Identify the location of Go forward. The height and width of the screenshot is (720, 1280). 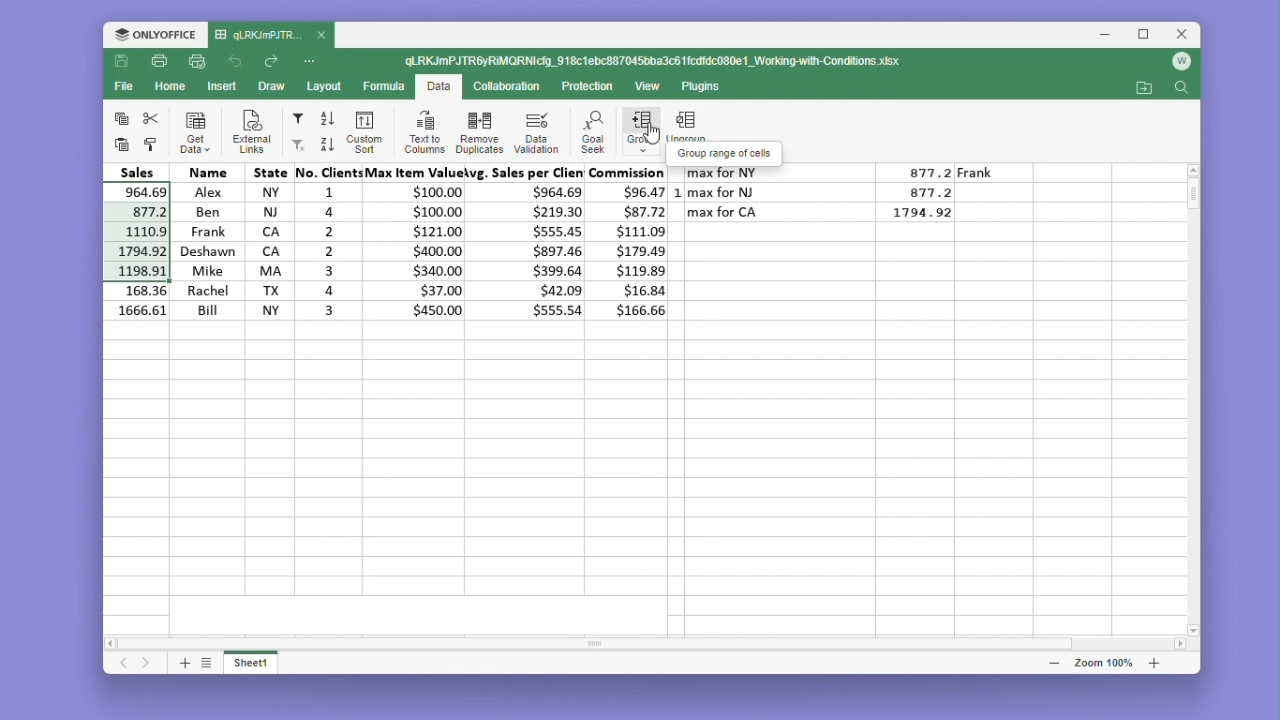
(271, 62).